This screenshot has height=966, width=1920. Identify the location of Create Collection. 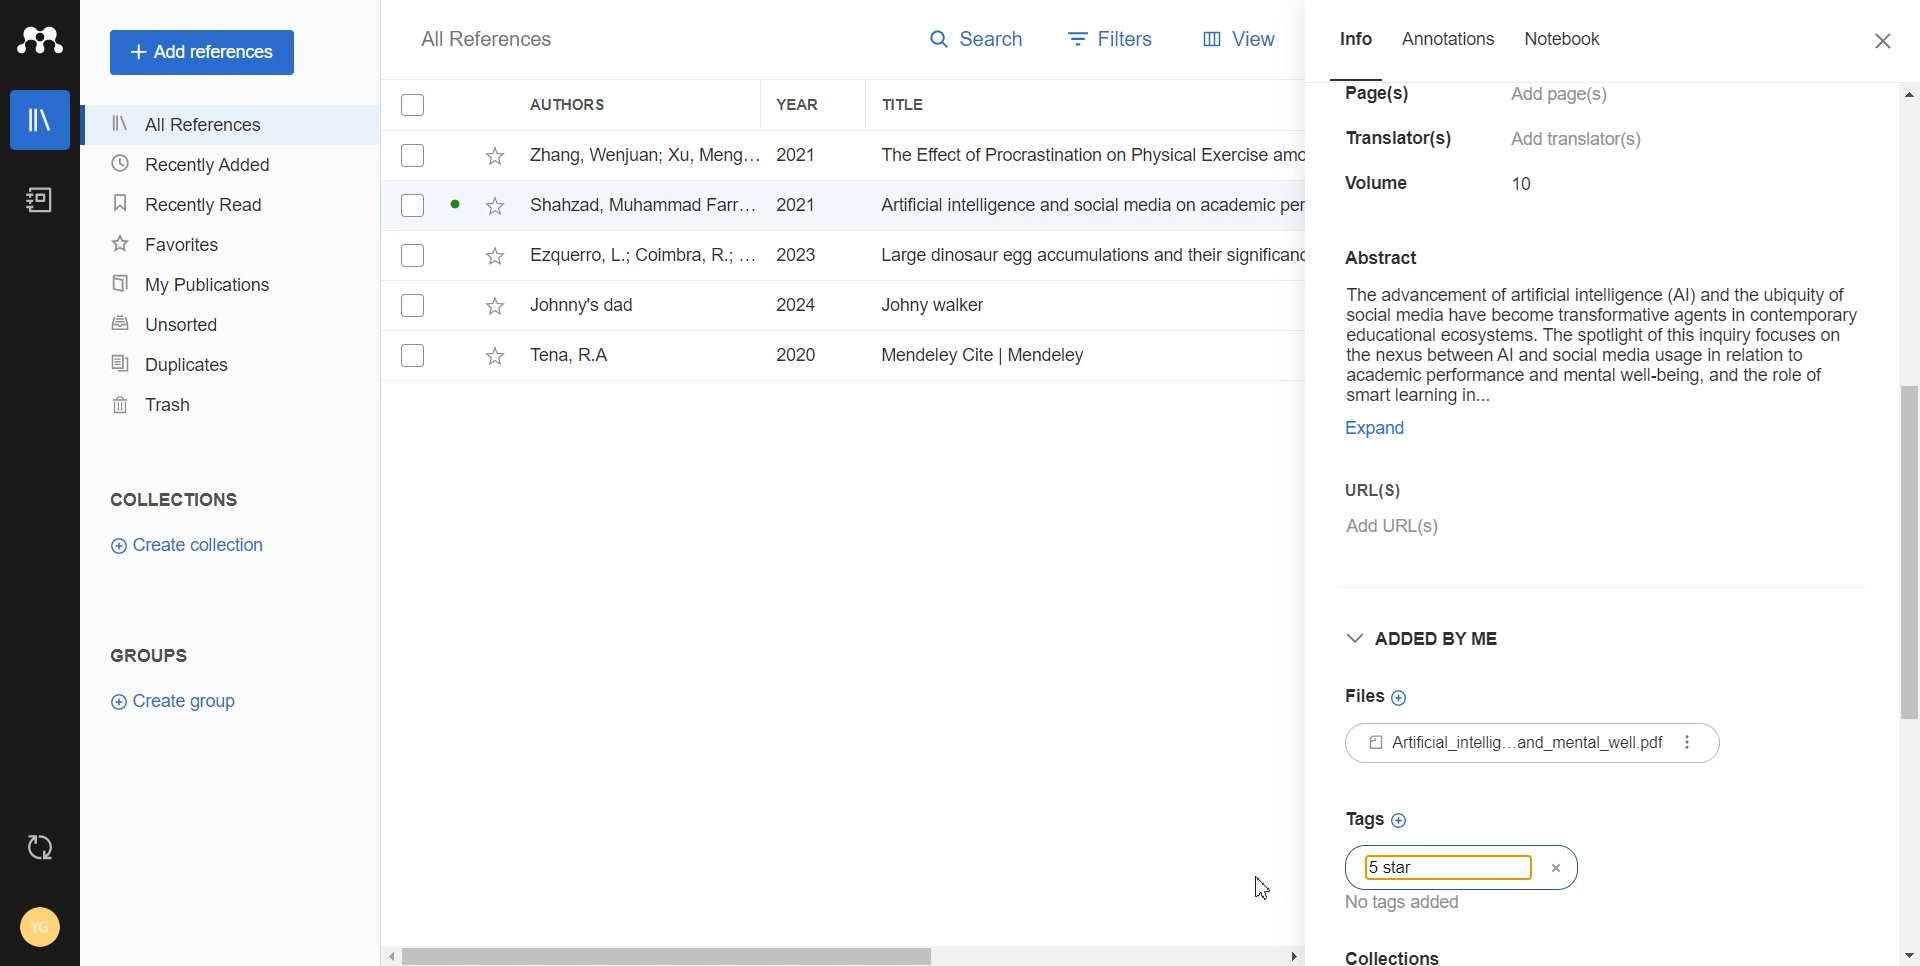
(190, 546).